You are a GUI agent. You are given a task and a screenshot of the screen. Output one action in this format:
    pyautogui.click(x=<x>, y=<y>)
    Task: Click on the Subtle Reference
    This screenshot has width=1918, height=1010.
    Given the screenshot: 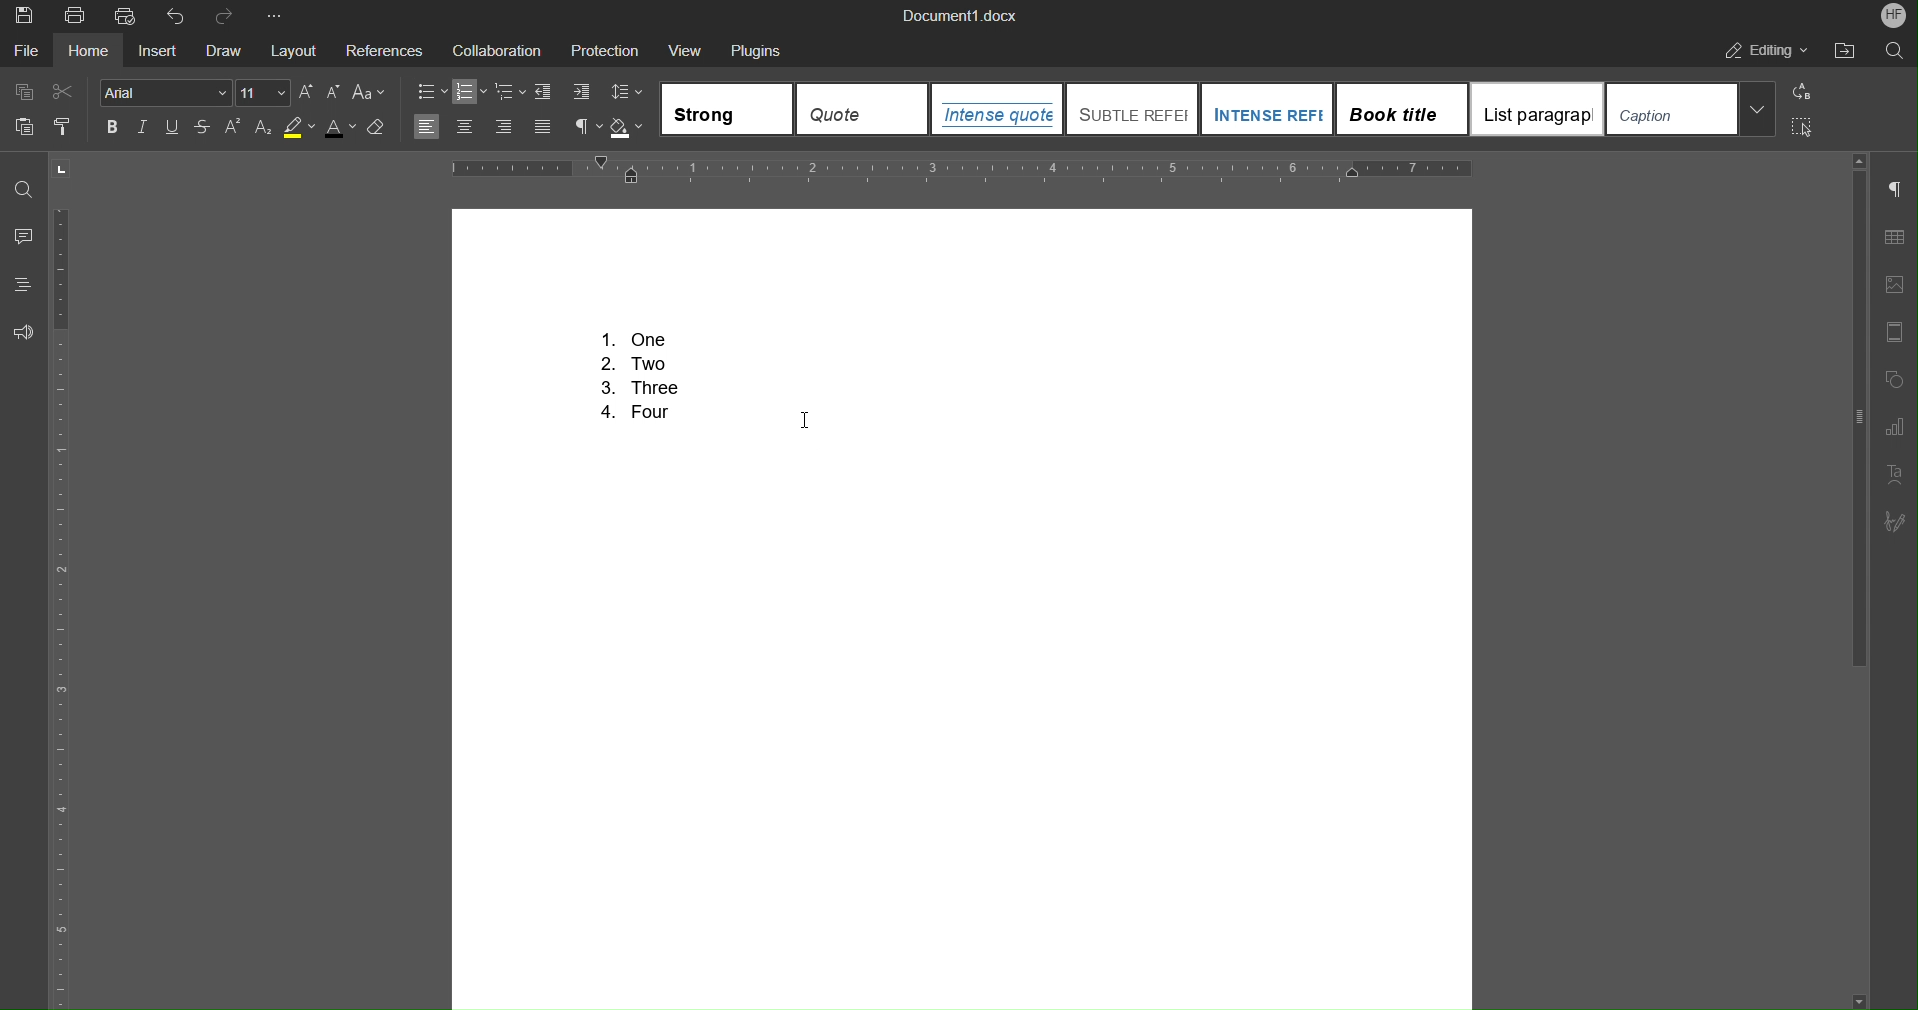 What is the action you would take?
    pyautogui.click(x=1132, y=108)
    